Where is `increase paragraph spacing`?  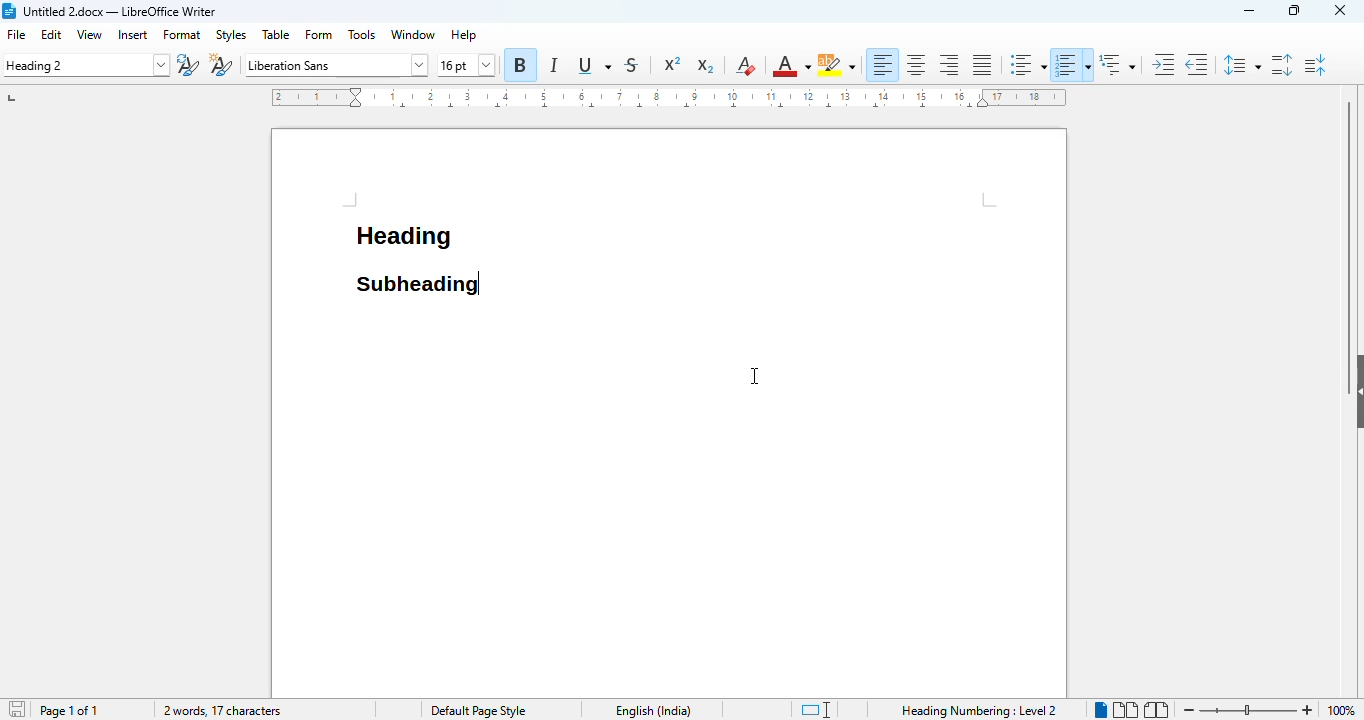 increase paragraph spacing is located at coordinates (1281, 65).